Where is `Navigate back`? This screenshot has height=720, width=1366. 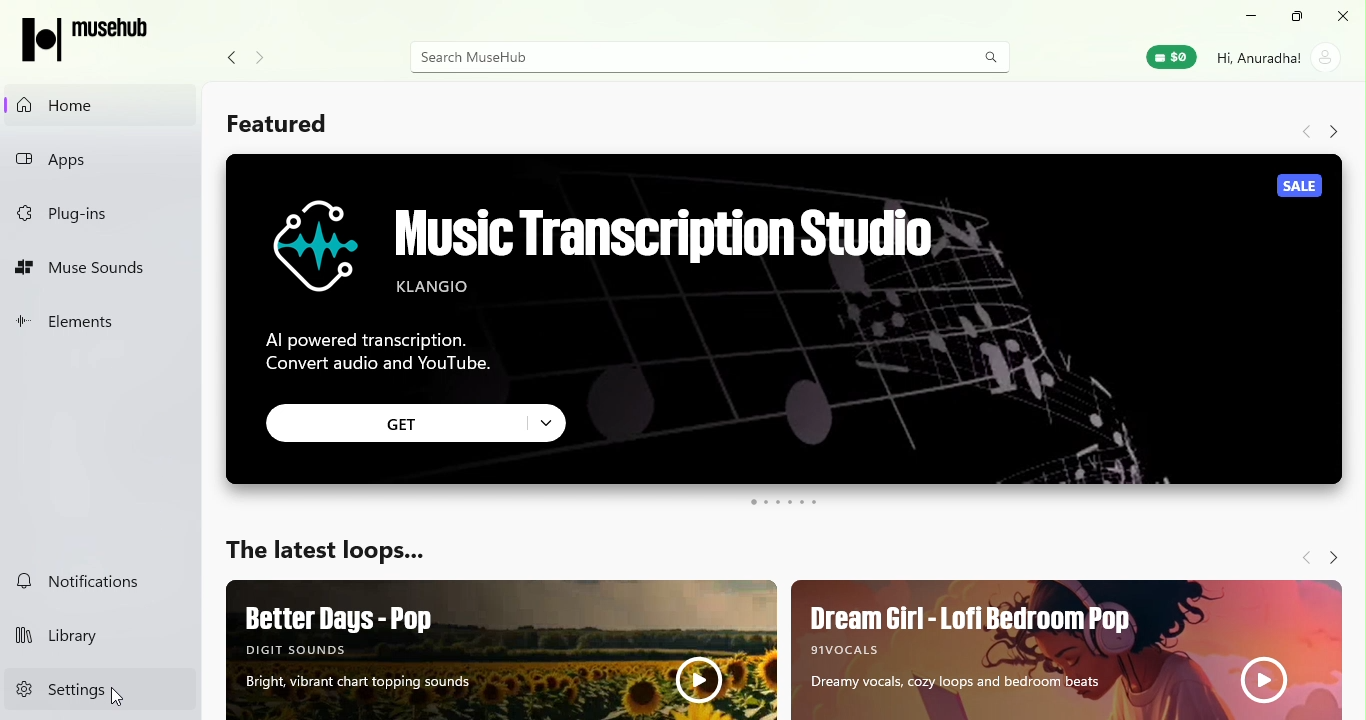
Navigate back is located at coordinates (230, 58).